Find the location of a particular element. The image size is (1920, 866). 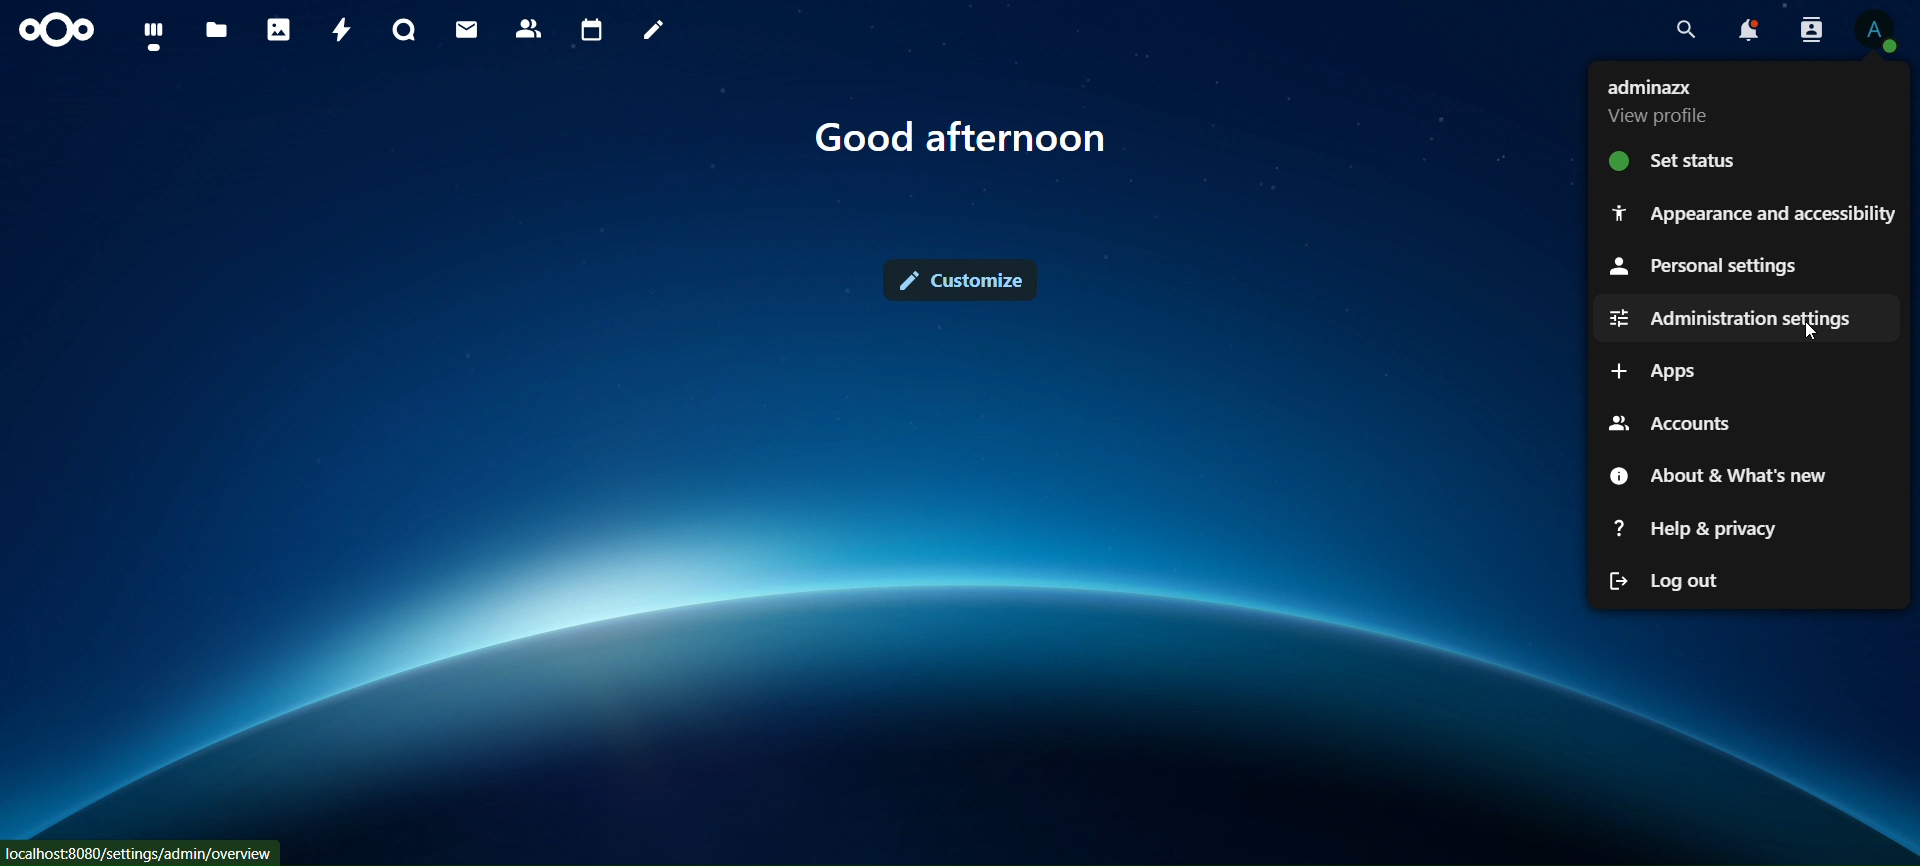

mail is located at coordinates (469, 28).